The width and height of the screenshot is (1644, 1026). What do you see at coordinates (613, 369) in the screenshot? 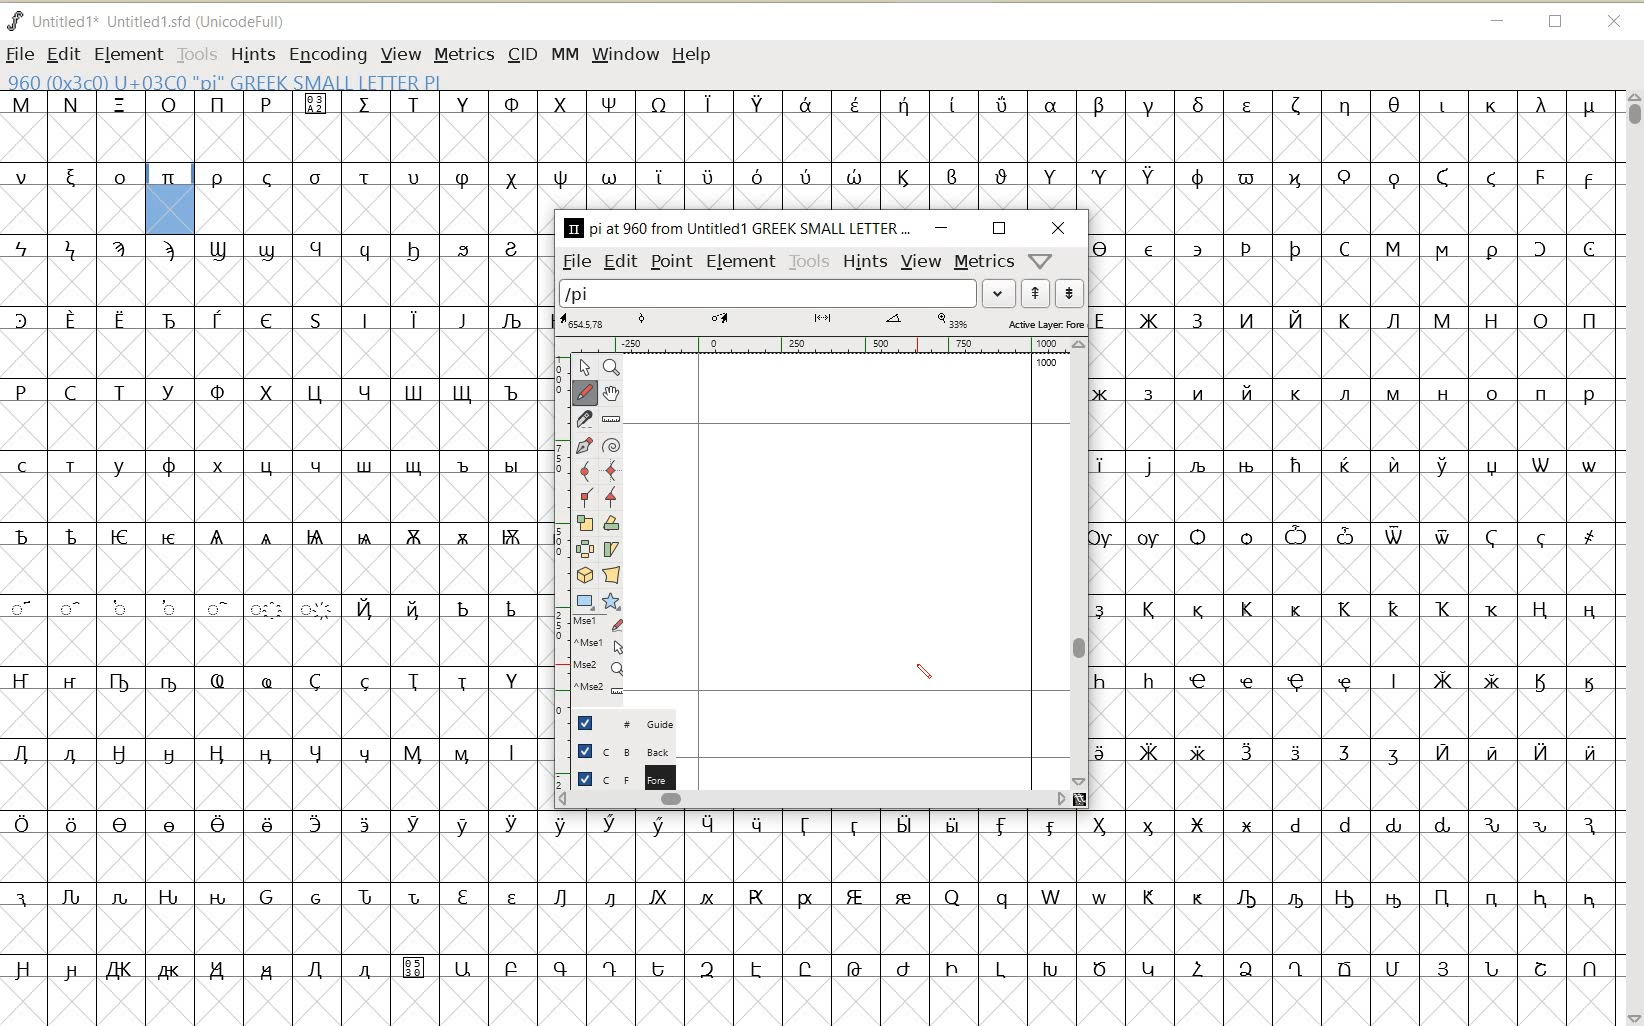
I see `Magnify` at bounding box center [613, 369].